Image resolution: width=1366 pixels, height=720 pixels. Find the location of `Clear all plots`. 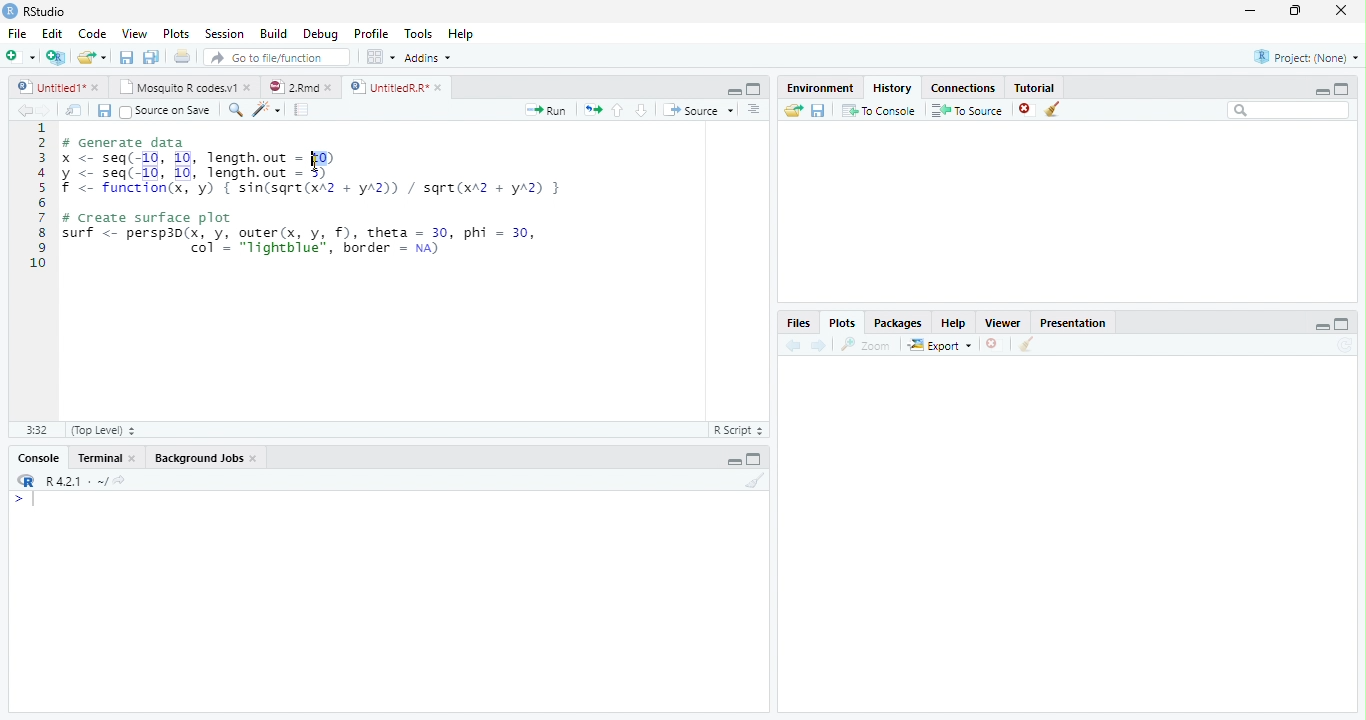

Clear all plots is located at coordinates (1026, 344).